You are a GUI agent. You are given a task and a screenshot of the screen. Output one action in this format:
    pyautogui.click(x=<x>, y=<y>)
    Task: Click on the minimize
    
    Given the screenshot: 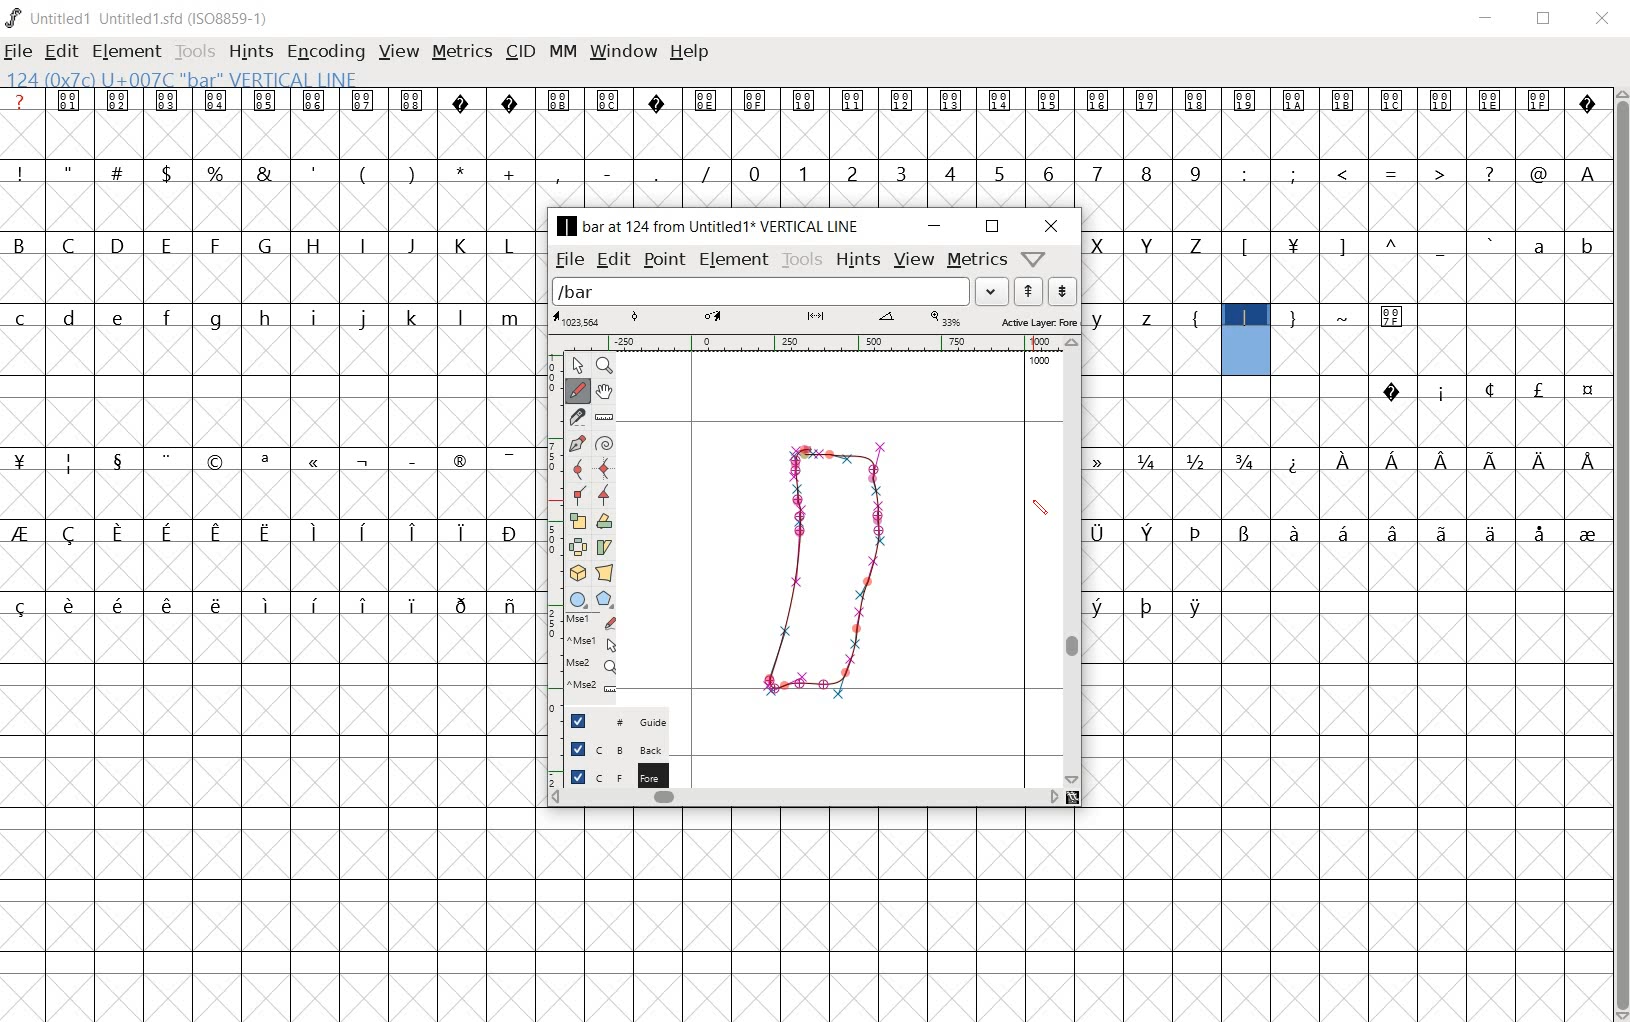 What is the action you would take?
    pyautogui.click(x=934, y=226)
    